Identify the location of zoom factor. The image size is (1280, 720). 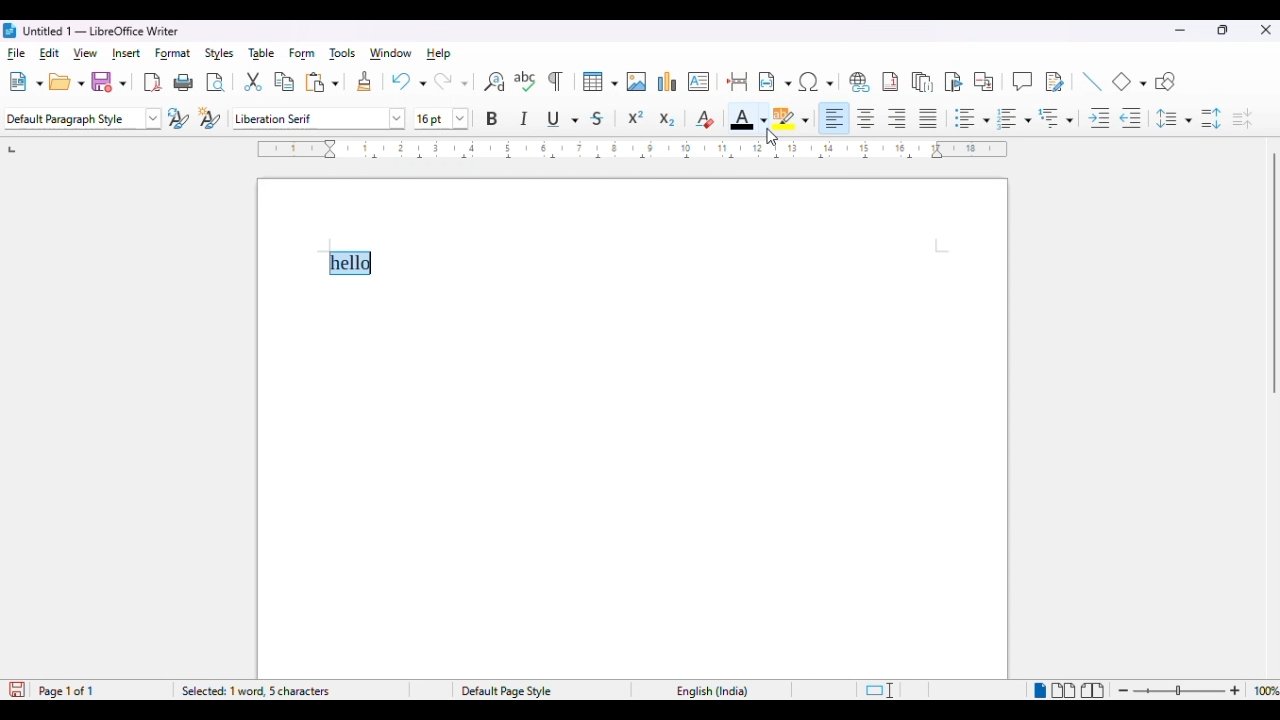
(1265, 690).